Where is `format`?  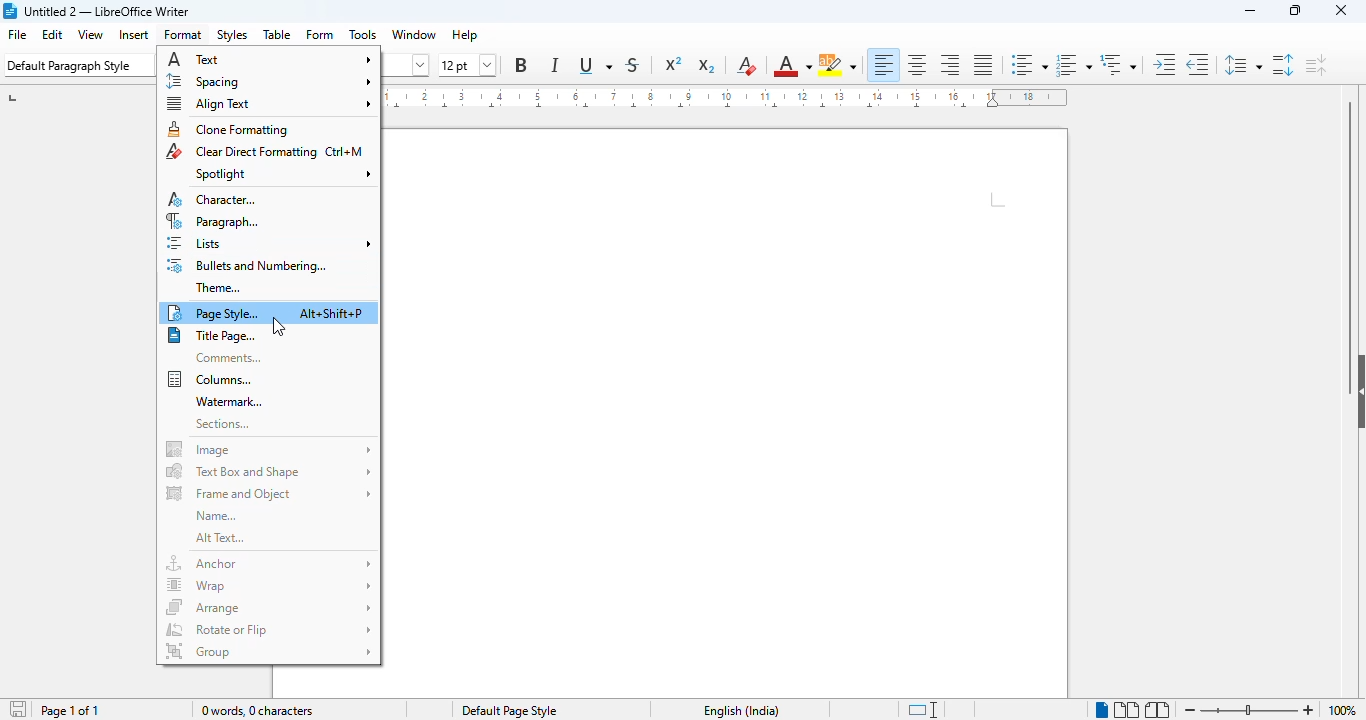 format is located at coordinates (184, 34).